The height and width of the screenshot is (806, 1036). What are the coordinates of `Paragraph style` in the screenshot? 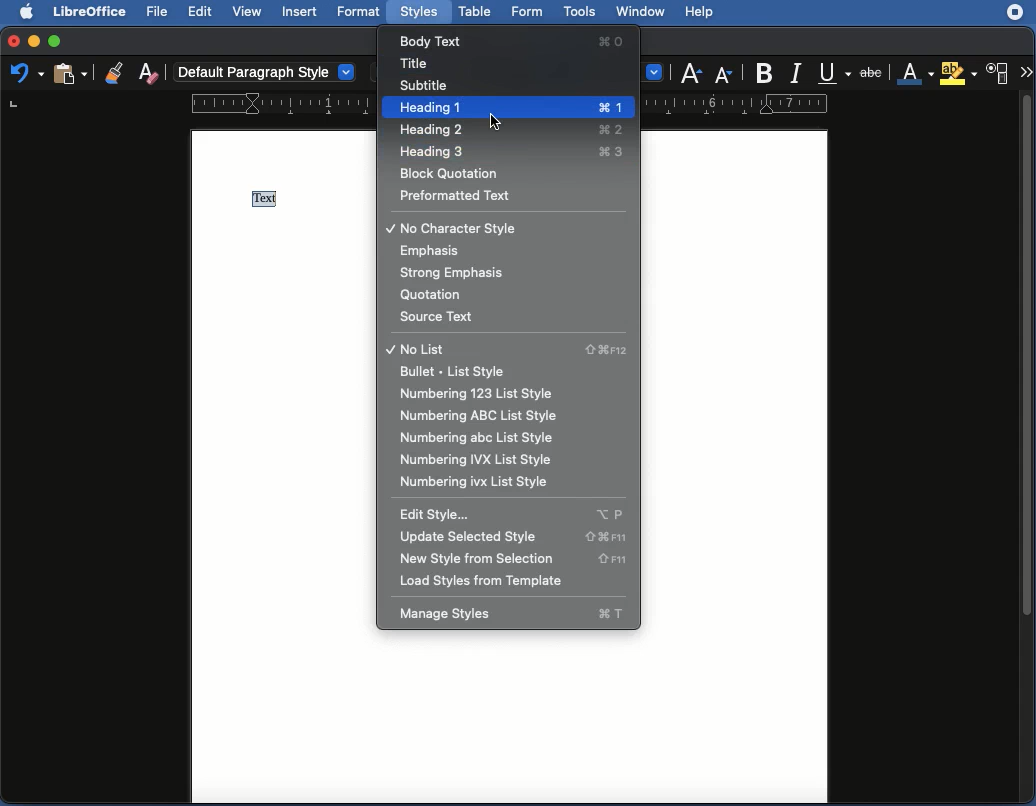 It's located at (267, 72).